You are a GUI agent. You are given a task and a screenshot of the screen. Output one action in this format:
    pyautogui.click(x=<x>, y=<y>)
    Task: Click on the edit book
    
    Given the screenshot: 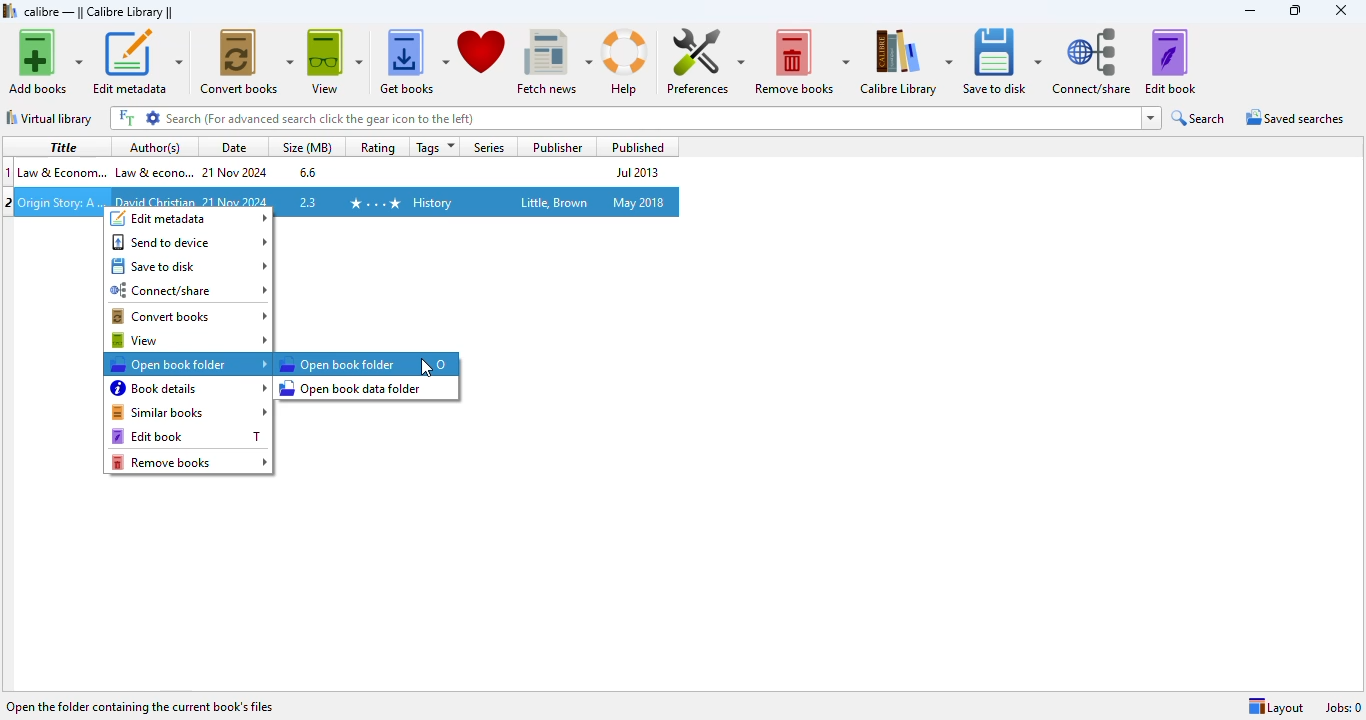 What is the action you would take?
    pyautogui.click(x=172, y=436)
    